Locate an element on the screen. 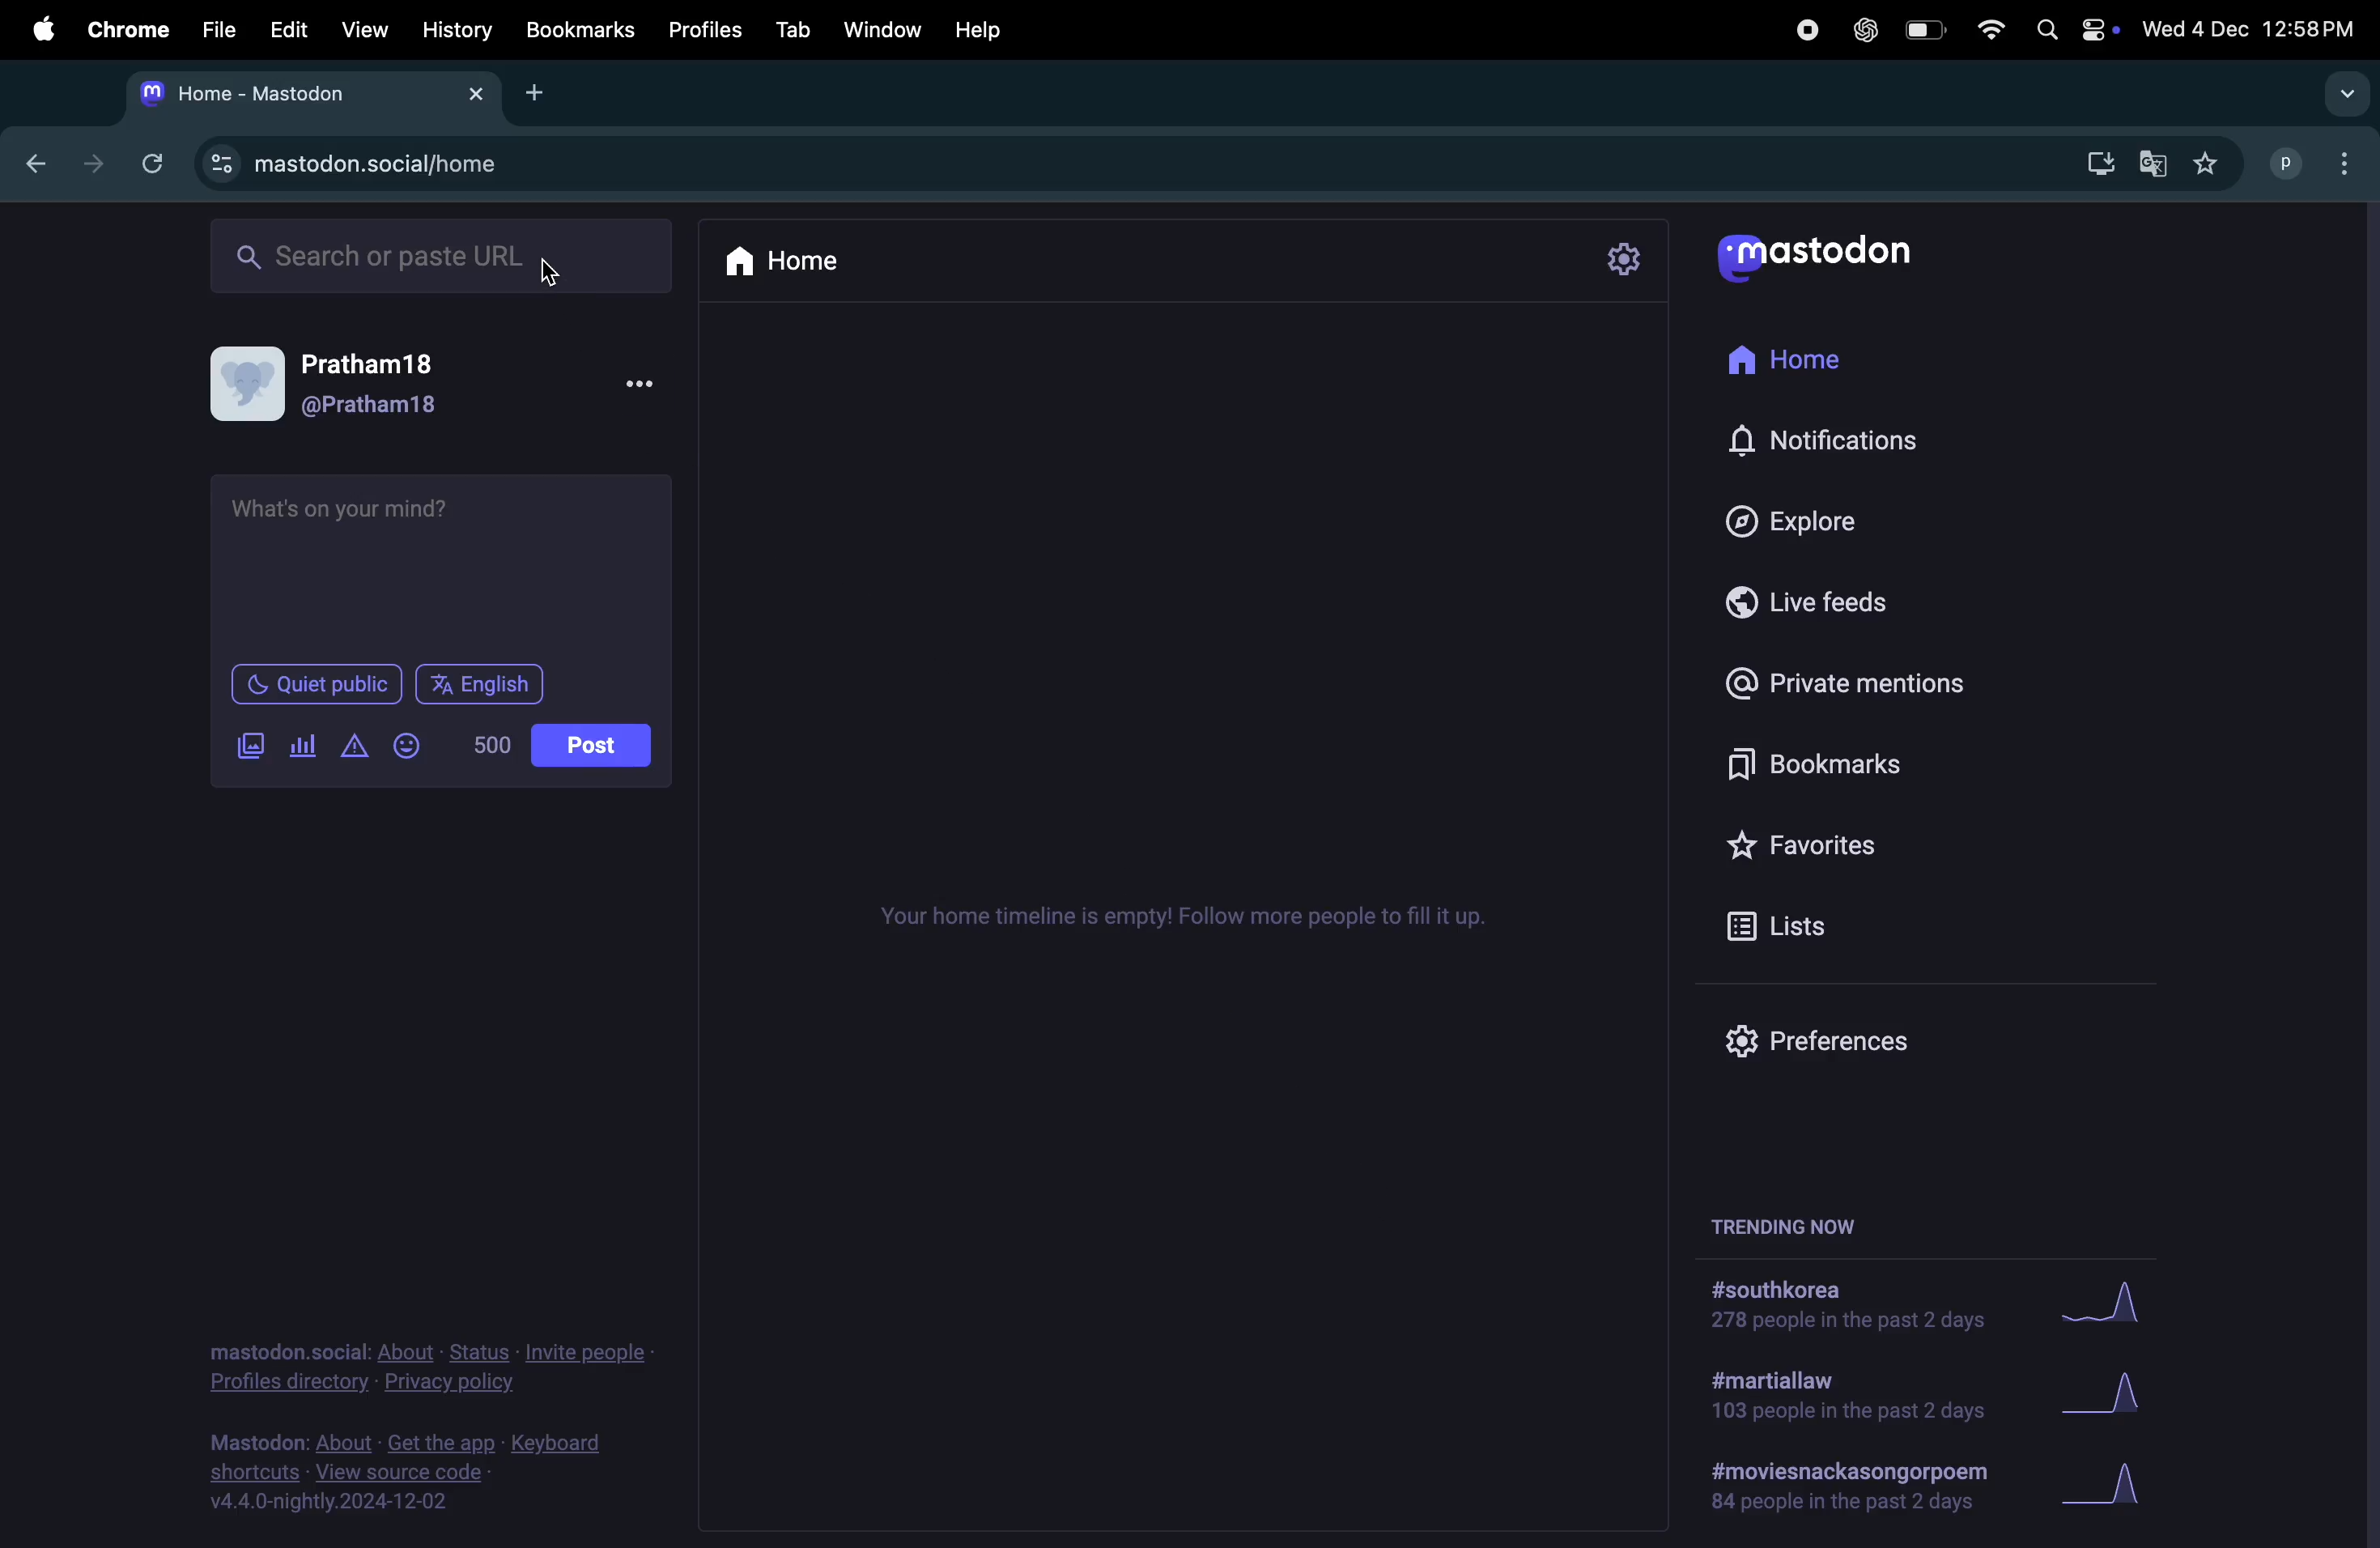 This screenshot has height=1548, width=2380. userprofile is located at coordinates (347, 379).